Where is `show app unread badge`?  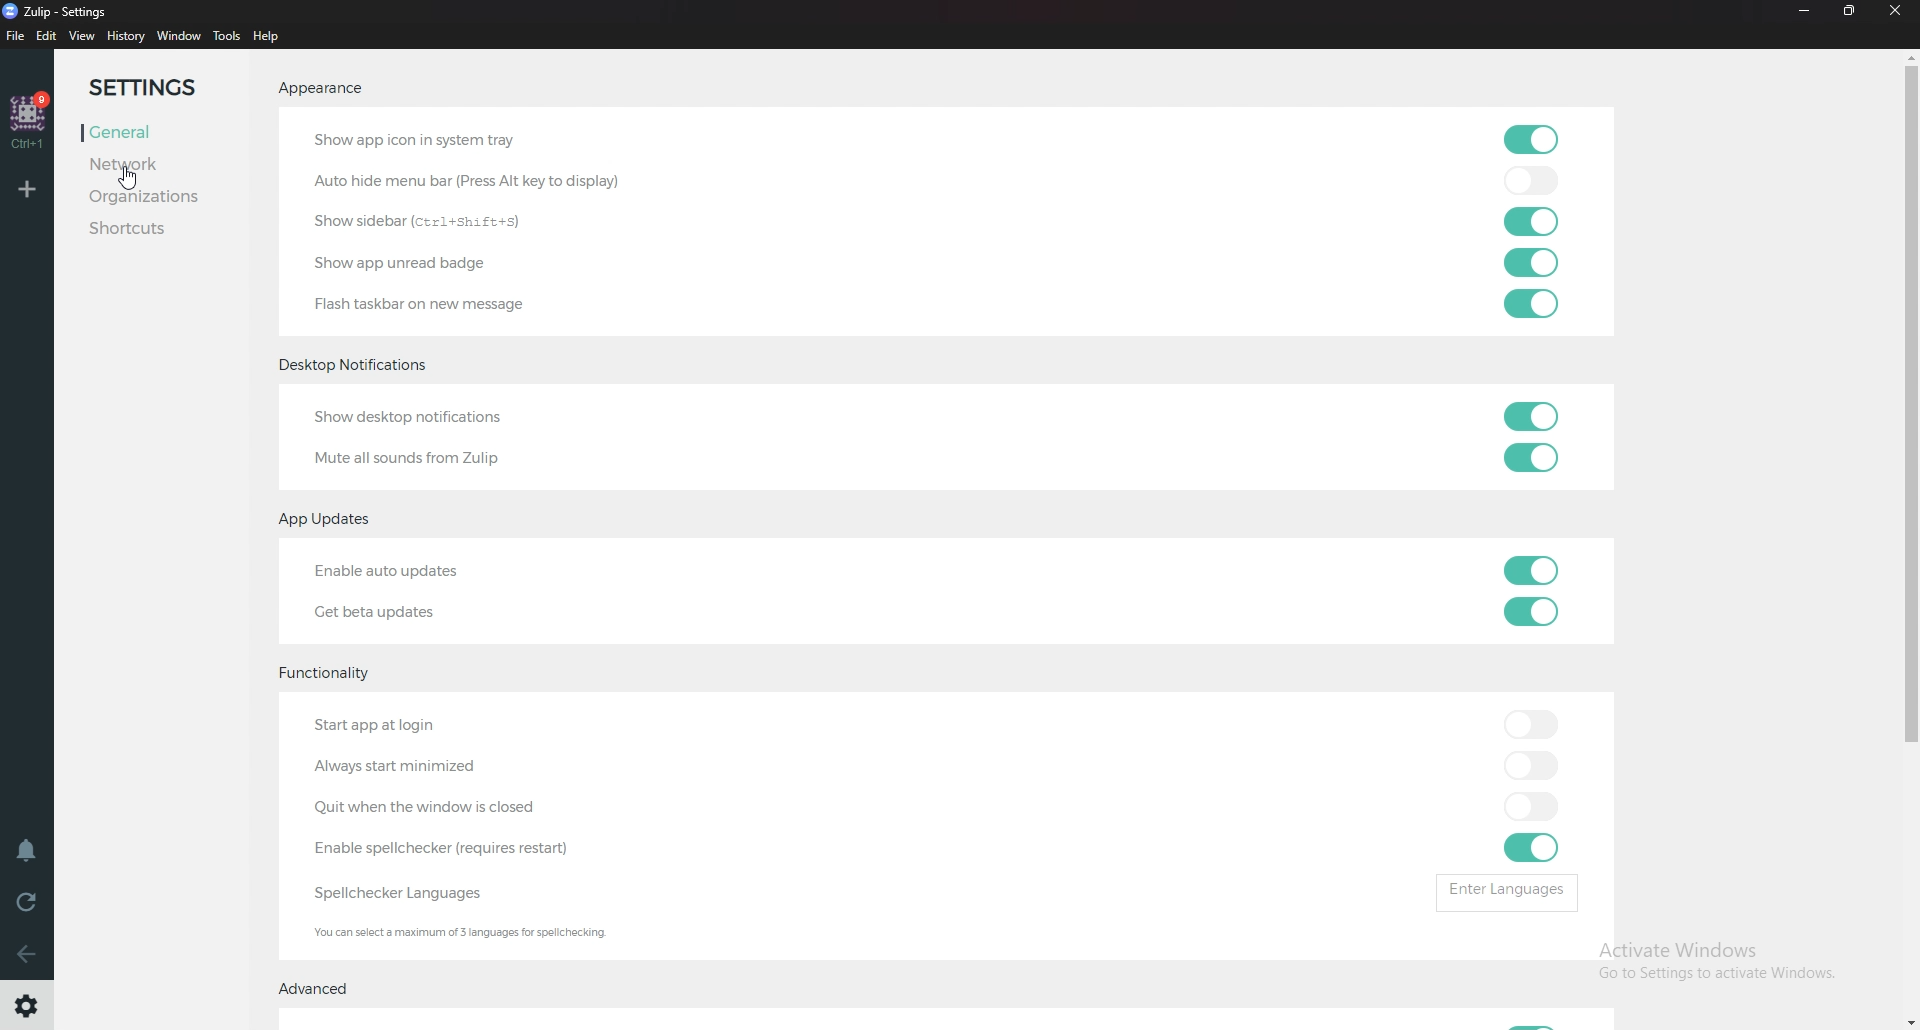 show app unread badge is located at coordinates (402, 264).